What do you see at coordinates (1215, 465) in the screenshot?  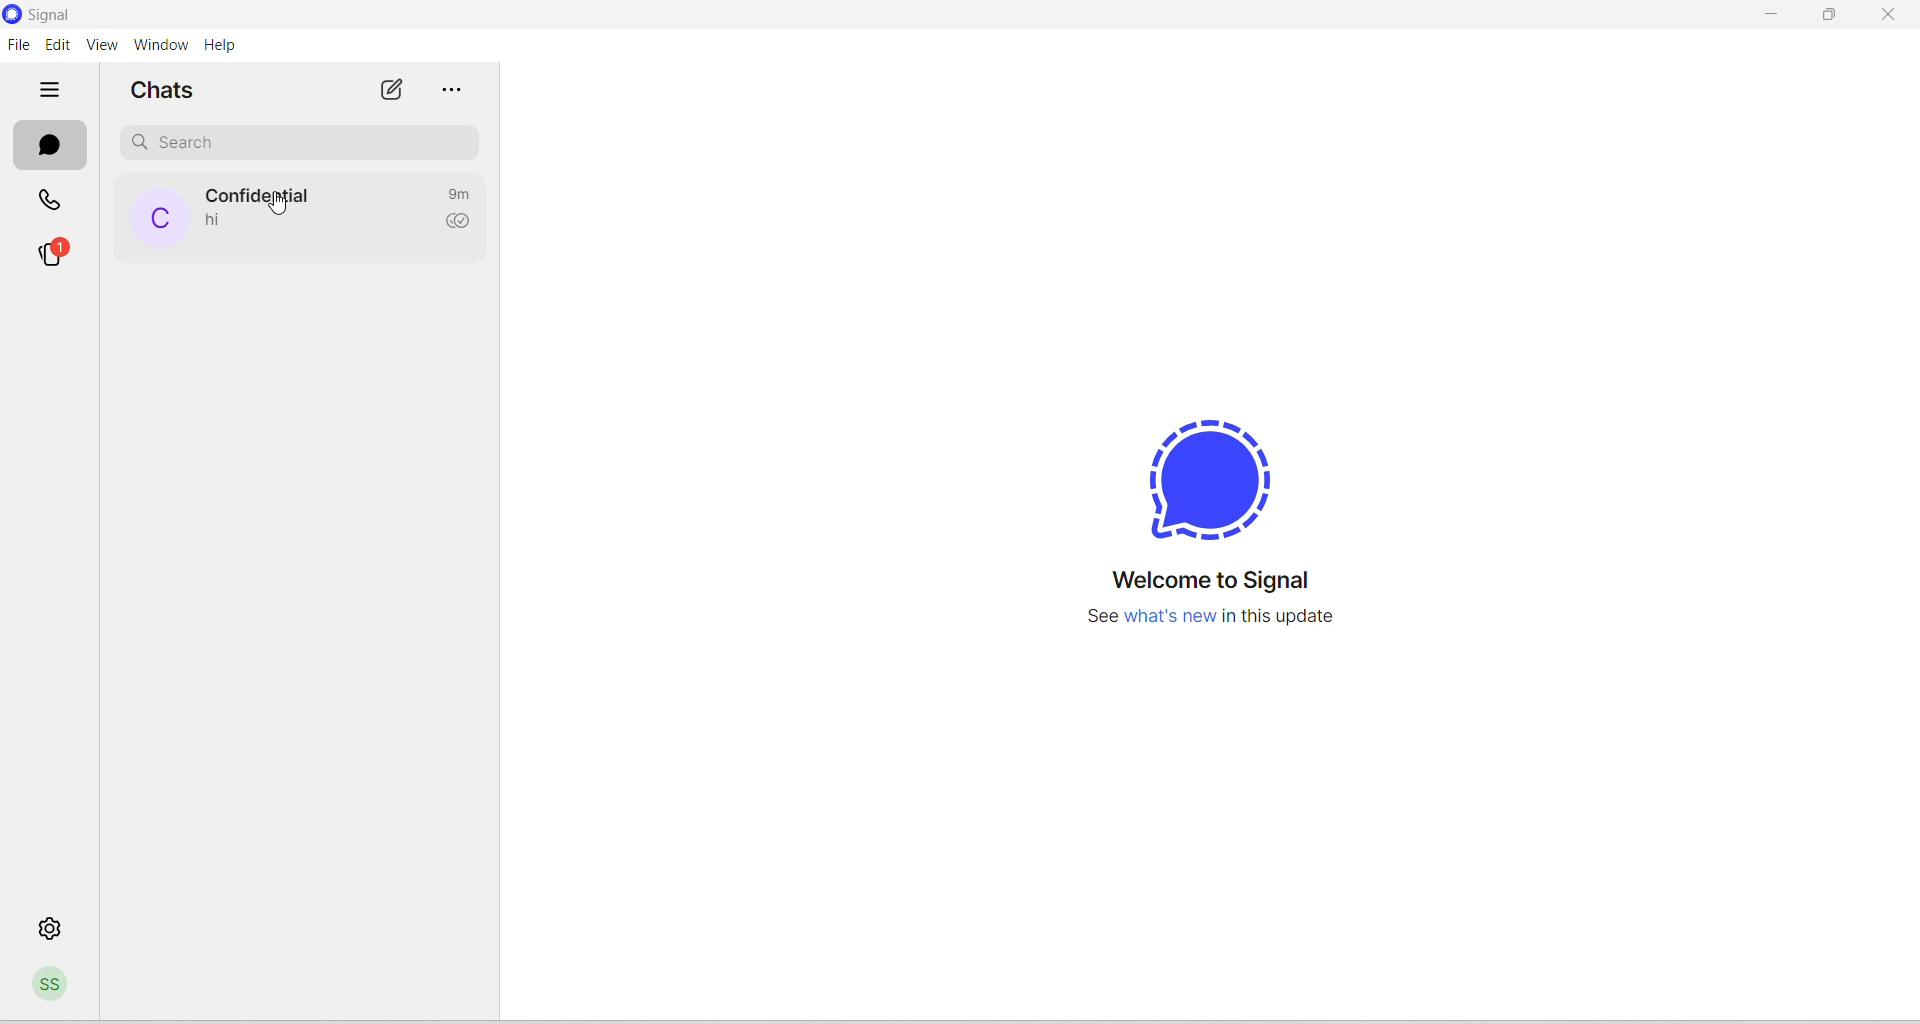 I see `signal logo` at bounding box center [1215, 465].